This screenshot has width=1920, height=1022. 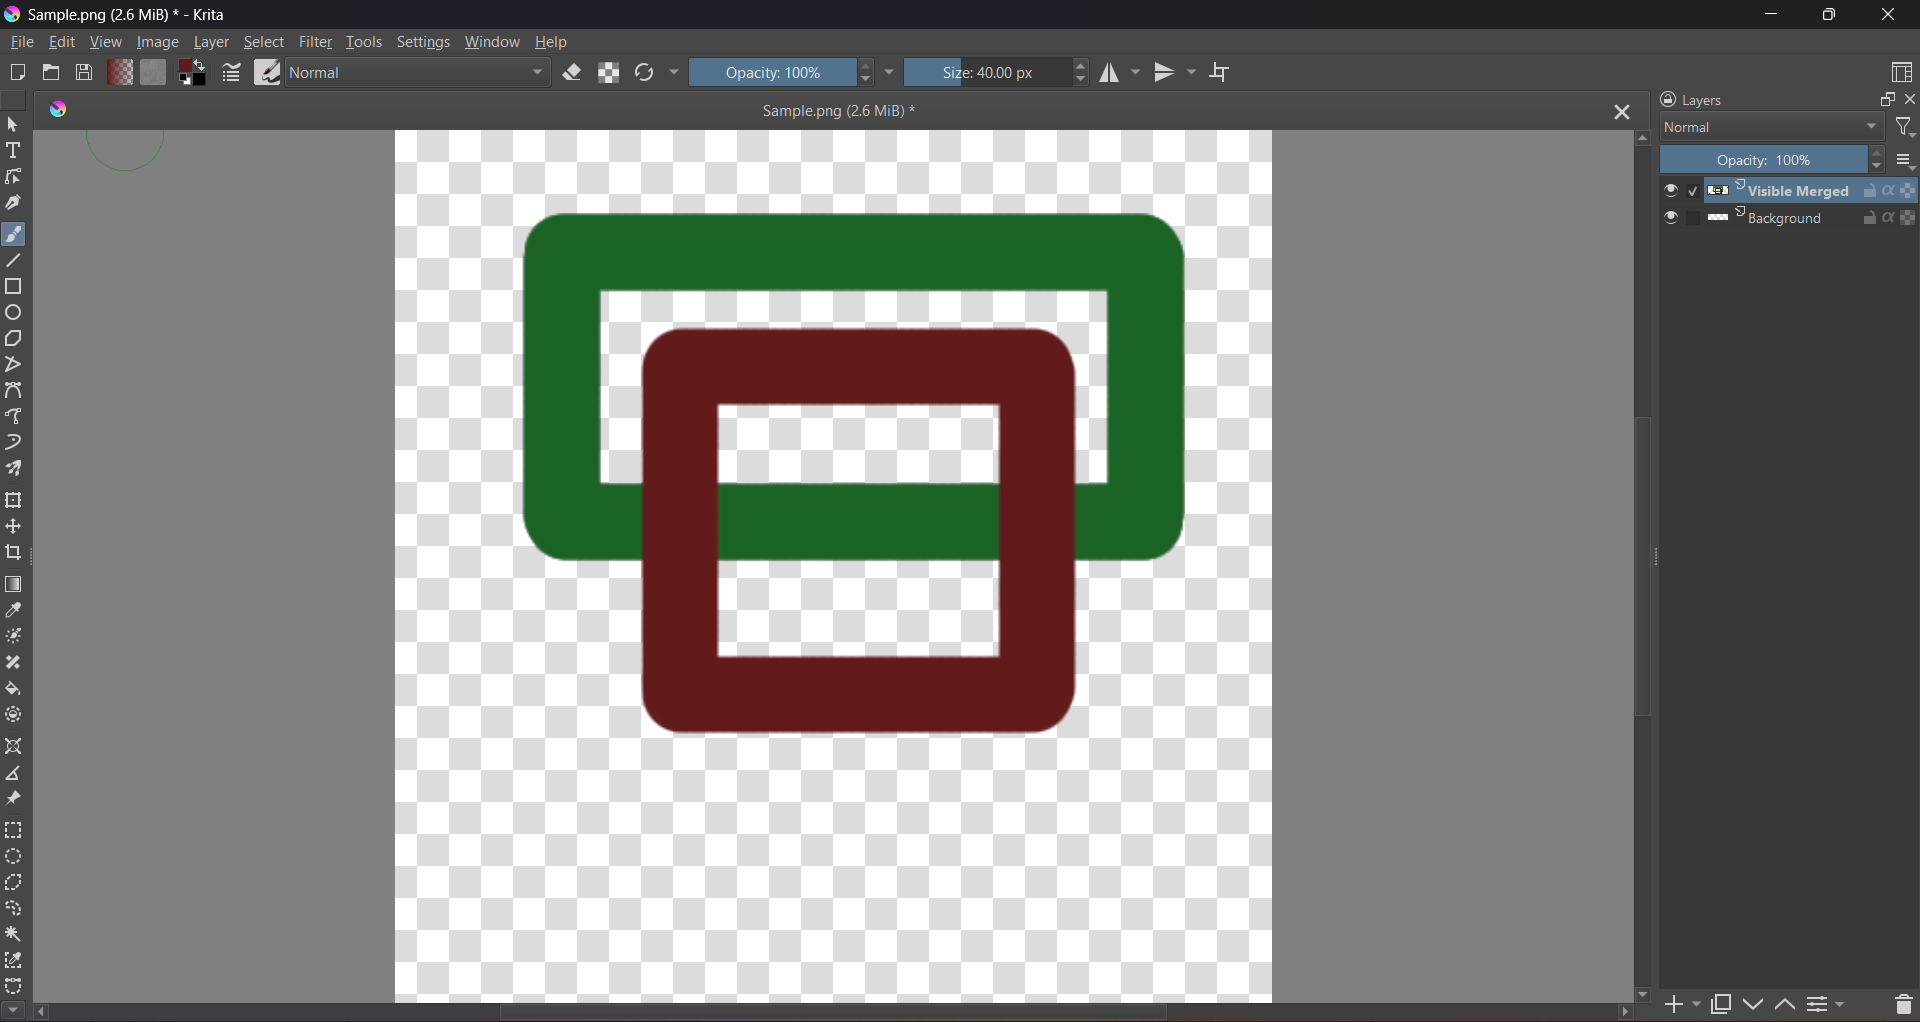 I want to click on Choose Workspace, so click(x=1898, y=74).